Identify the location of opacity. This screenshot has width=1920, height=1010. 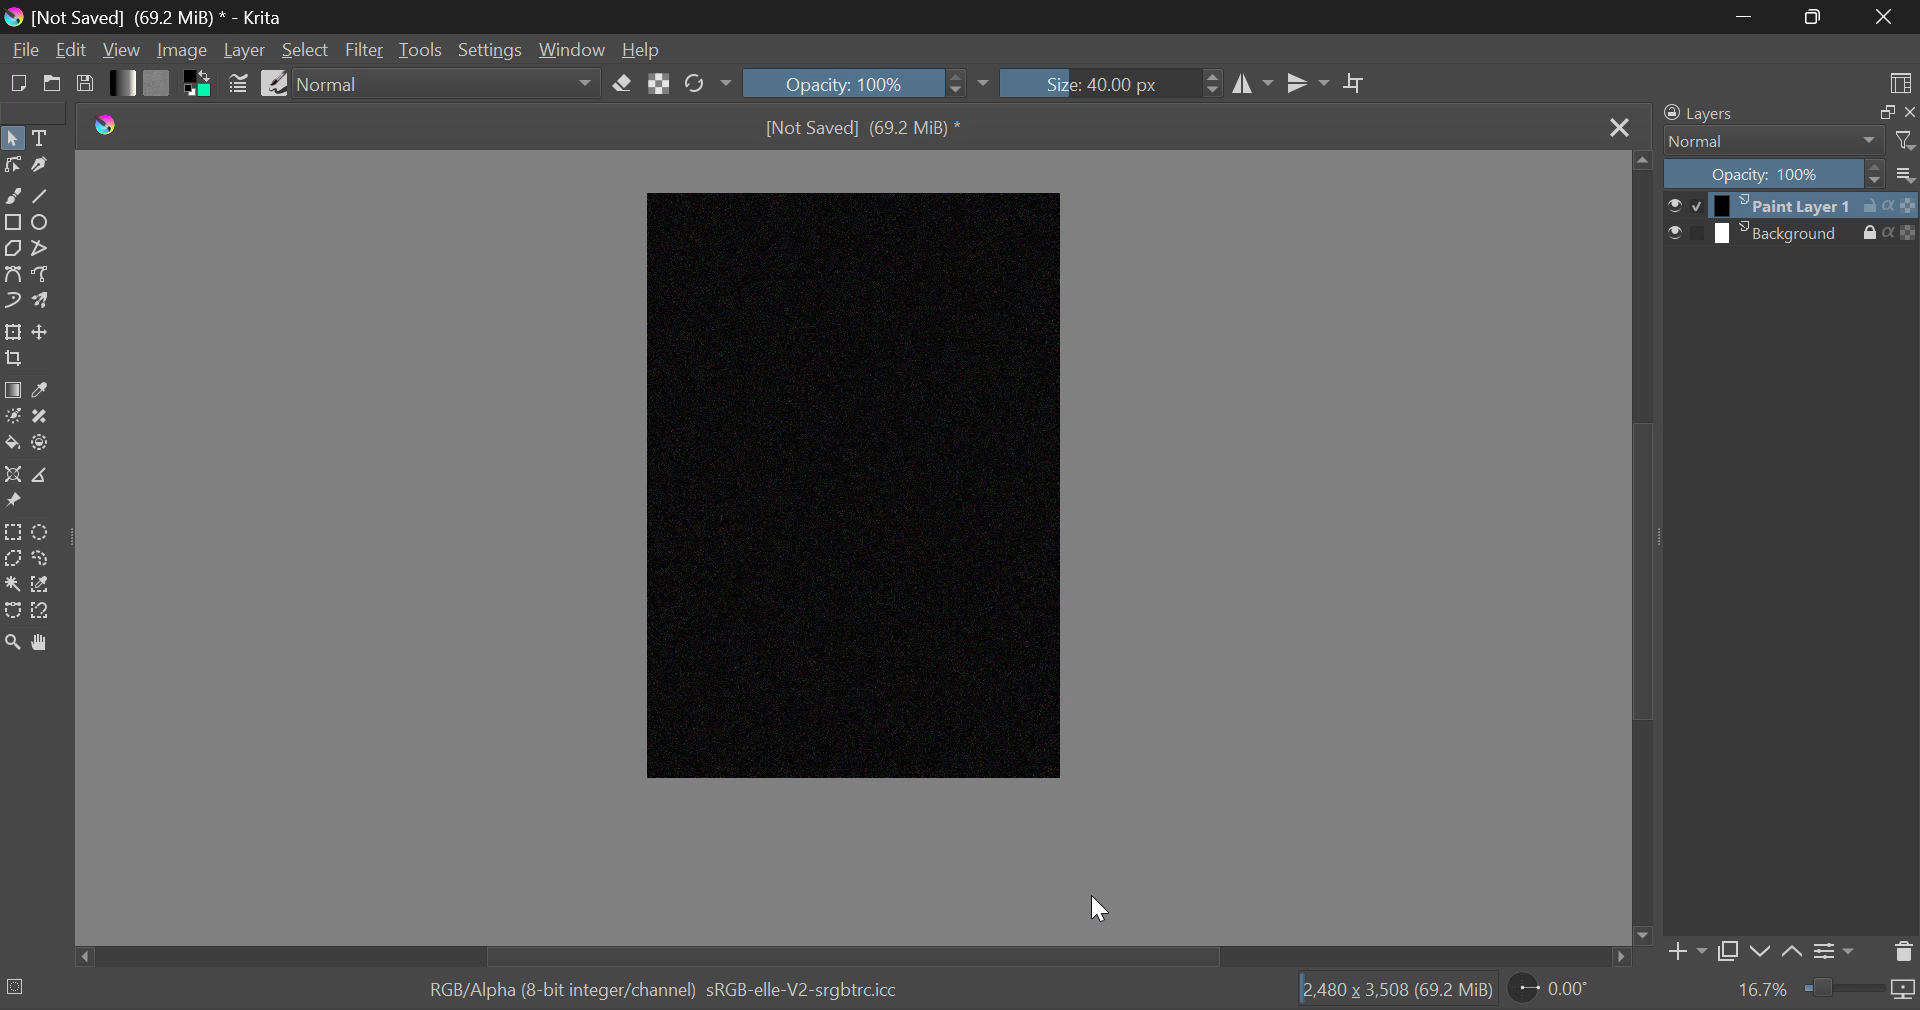
(1903, 231).